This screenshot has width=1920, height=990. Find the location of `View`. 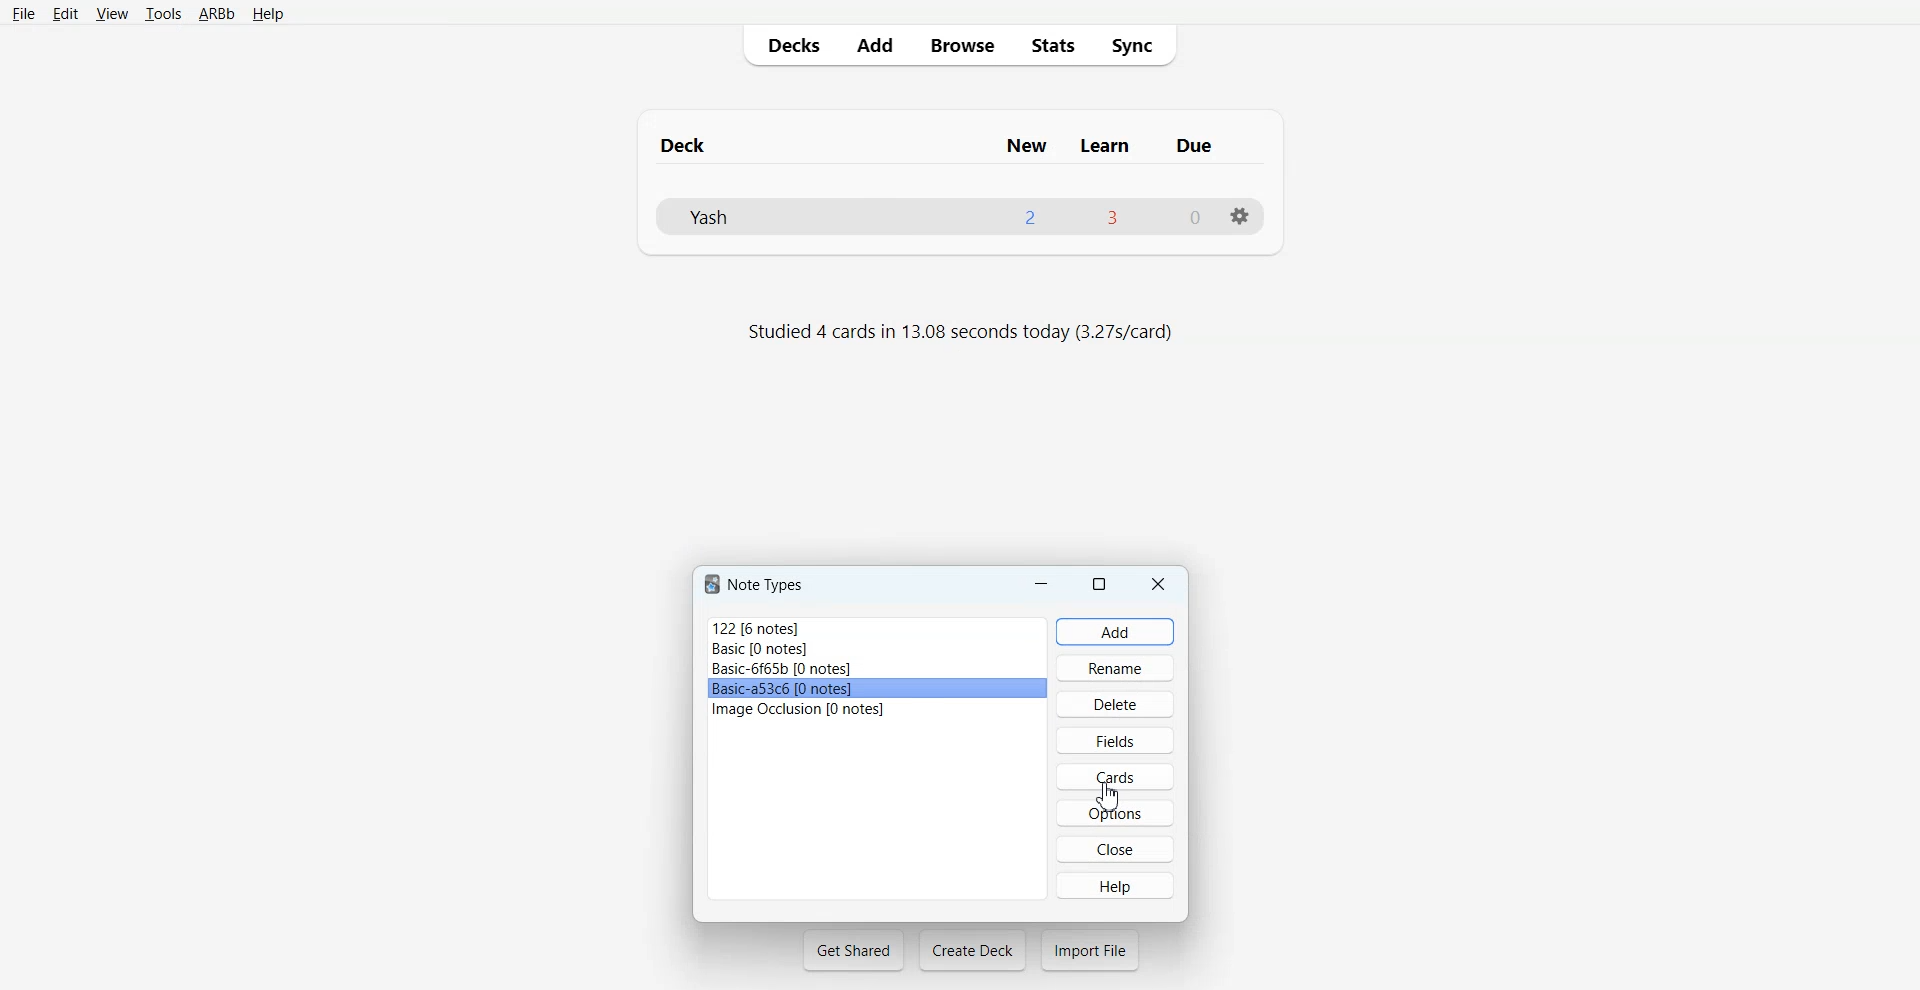

View is located at coordinates (112, 14).